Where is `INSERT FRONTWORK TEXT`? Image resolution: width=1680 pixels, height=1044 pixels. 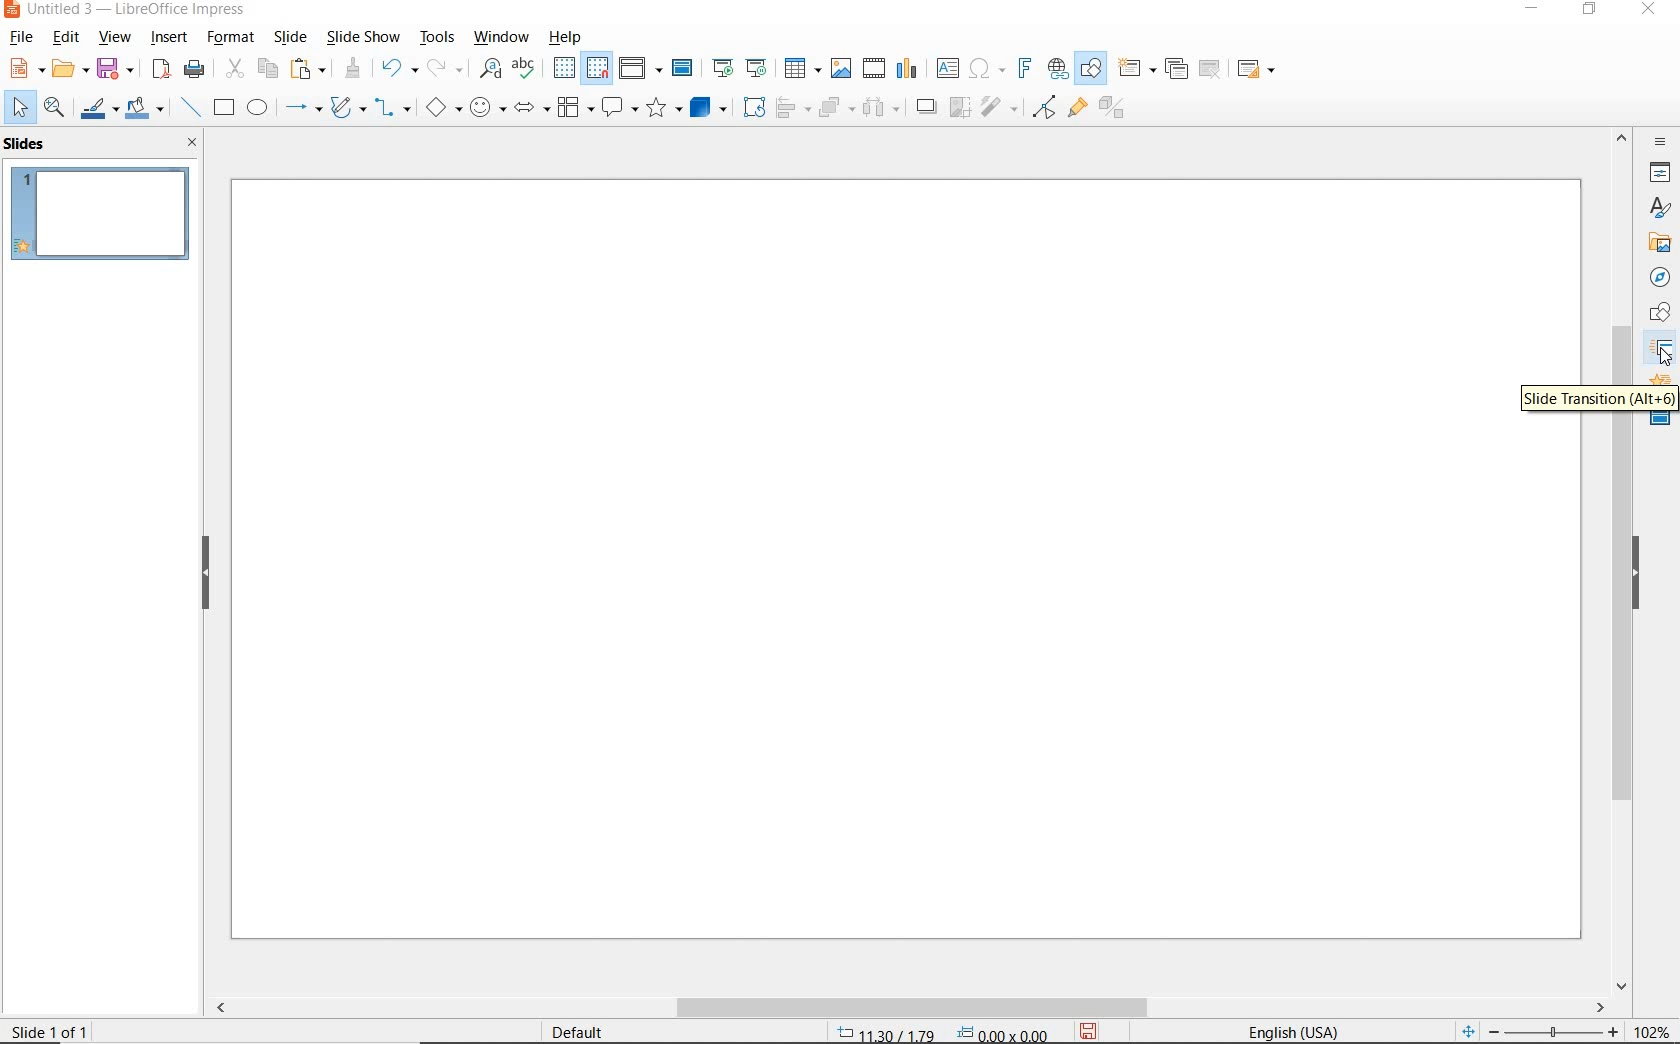 INSERT FRONTWORK TEXT is located at coordinates (1023, 69).